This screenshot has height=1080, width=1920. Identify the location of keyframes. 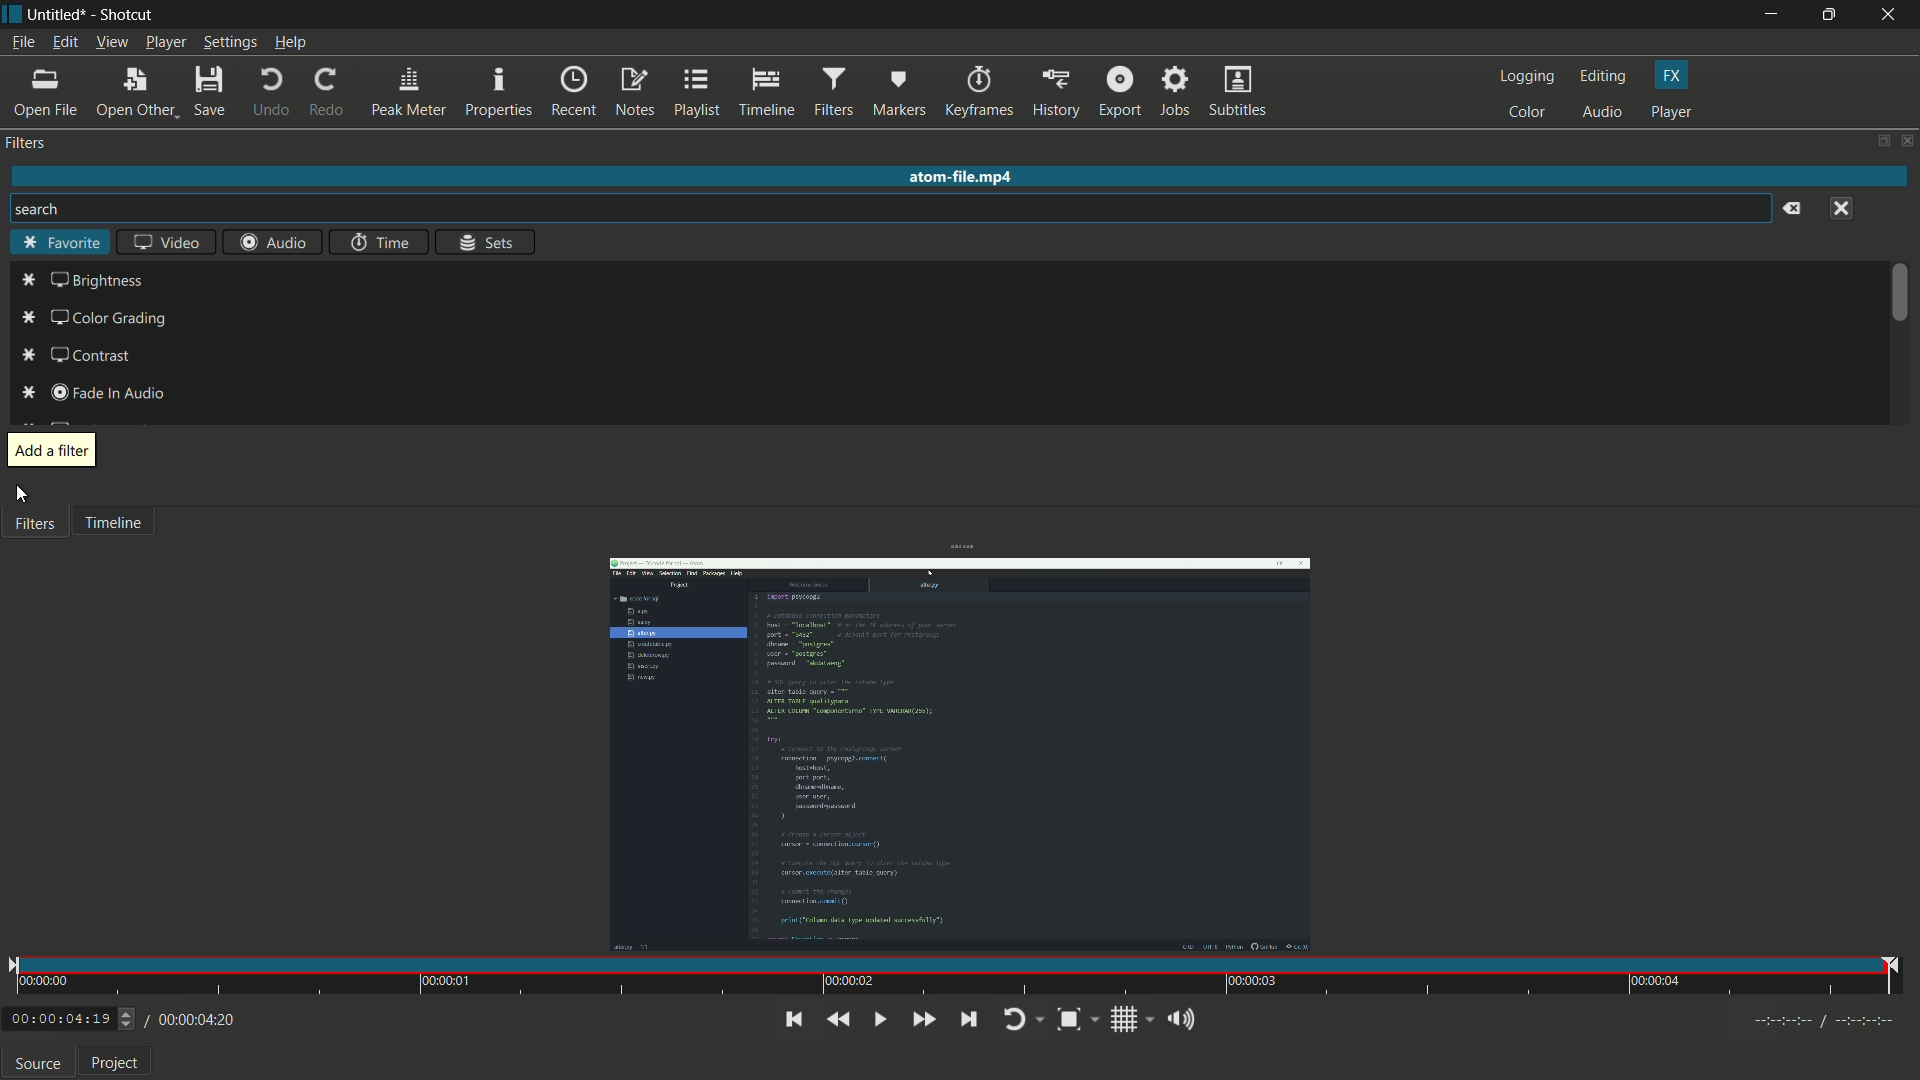
(980, 93).